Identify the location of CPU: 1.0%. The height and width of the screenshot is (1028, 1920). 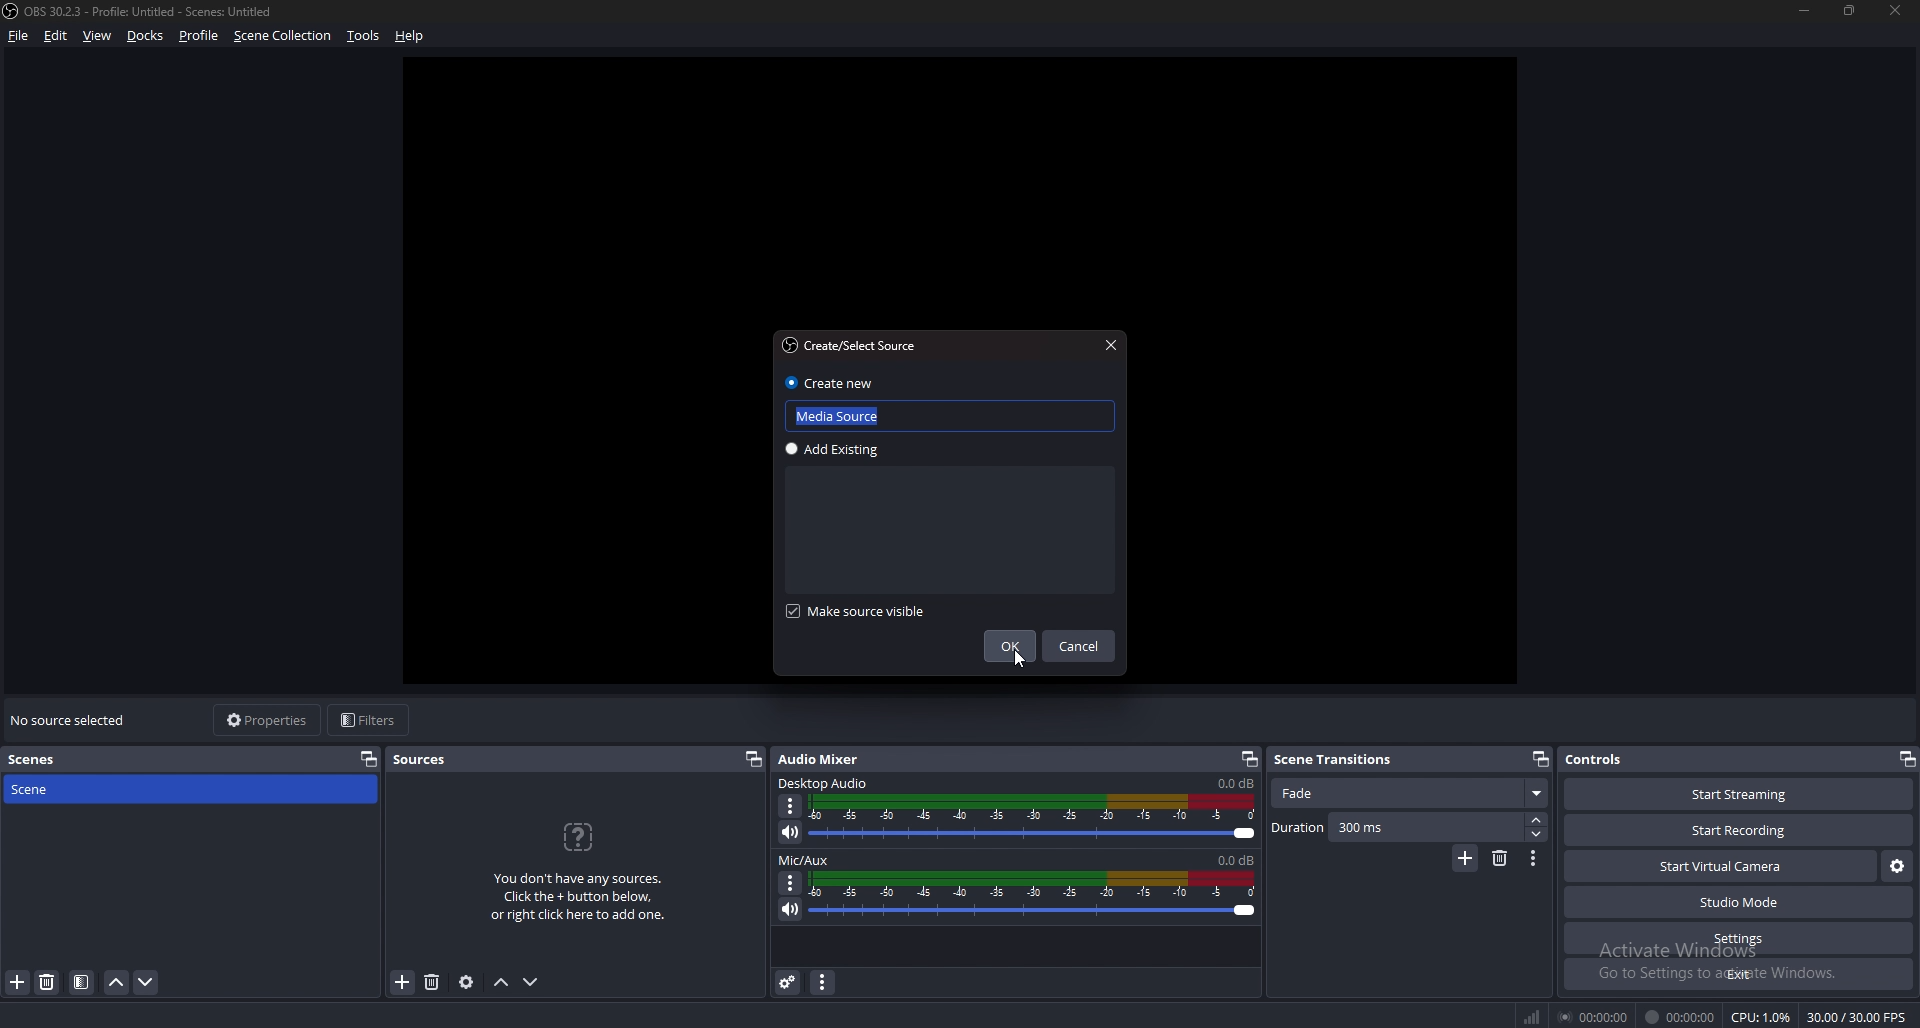
(1760, 1017).